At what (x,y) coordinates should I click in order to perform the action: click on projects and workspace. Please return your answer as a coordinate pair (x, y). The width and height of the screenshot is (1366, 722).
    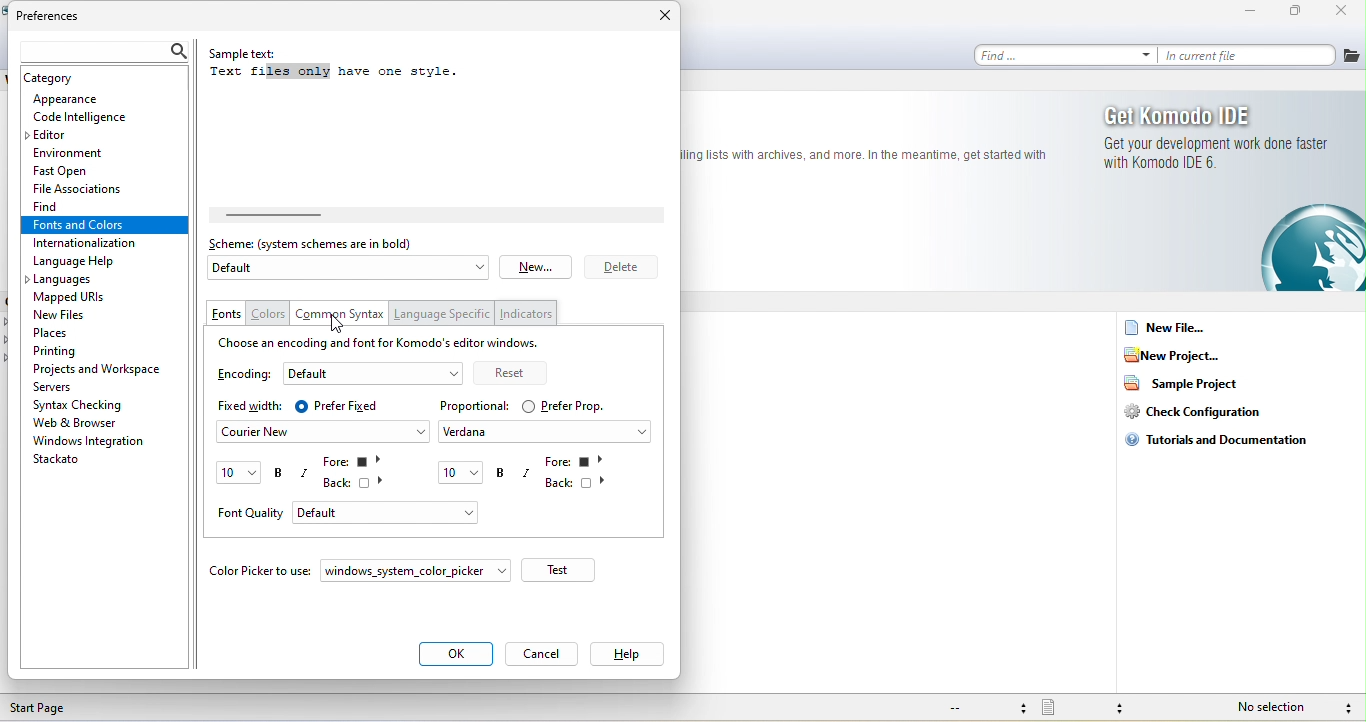
    Looking at the image, I should click on (101, 369).